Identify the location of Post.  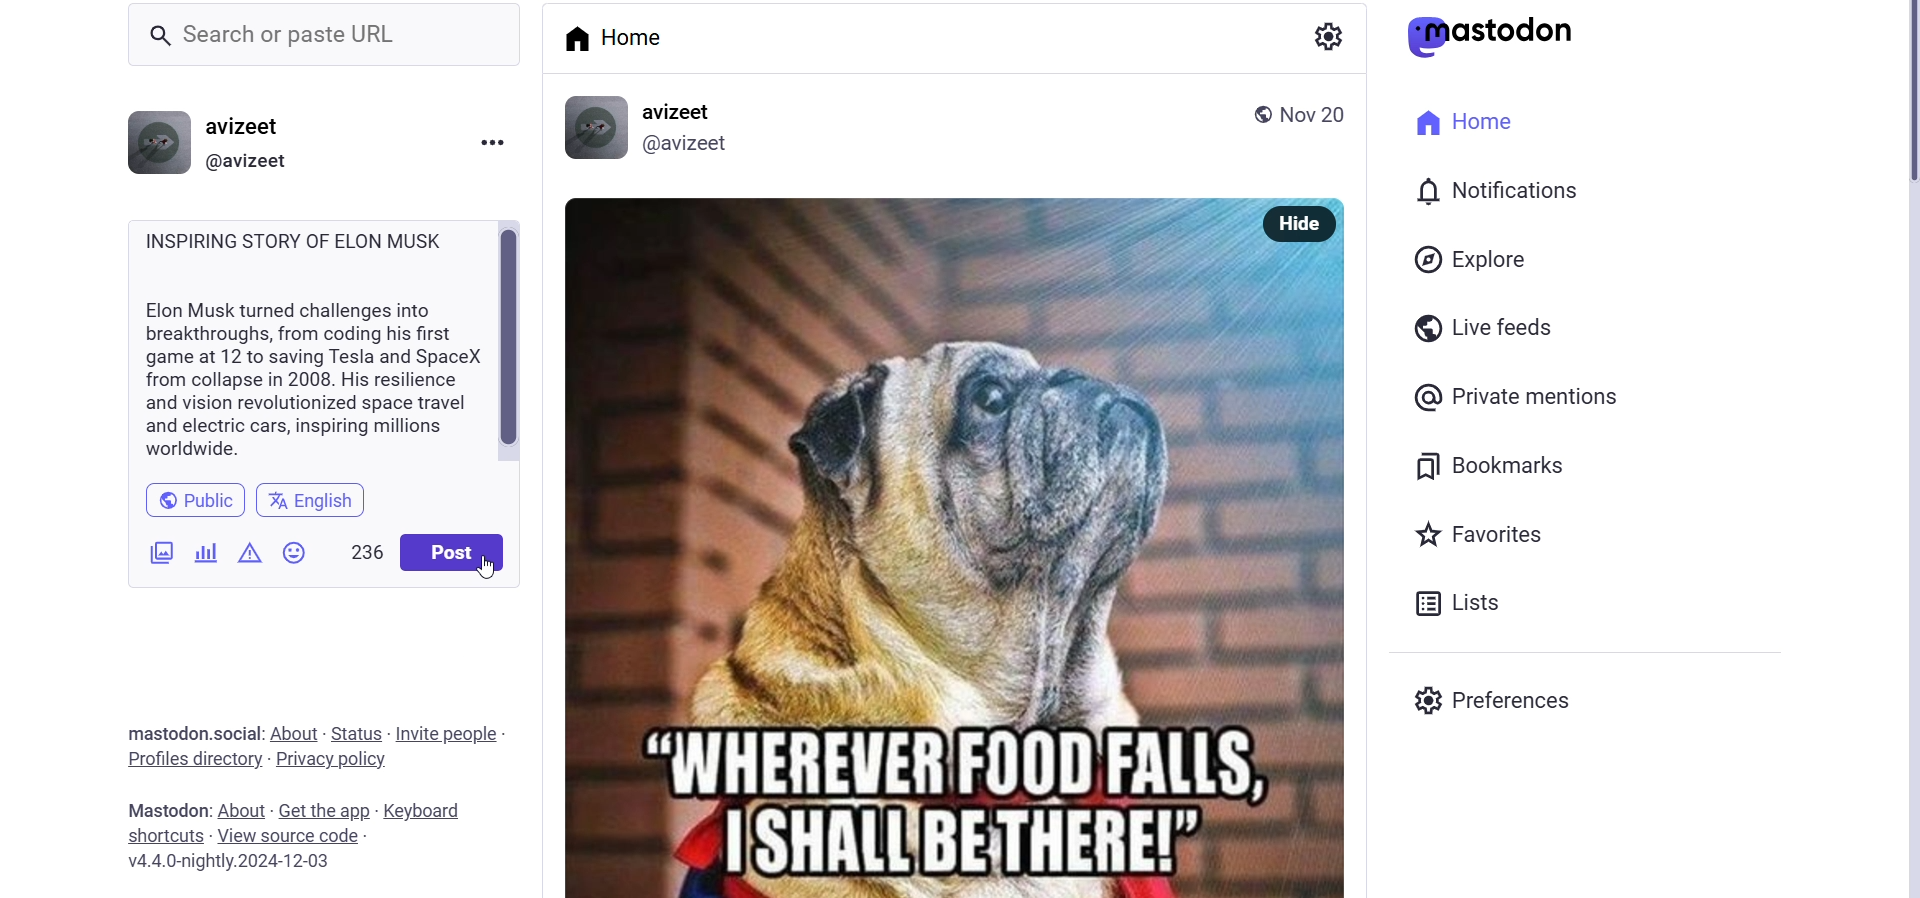
(957, 577).